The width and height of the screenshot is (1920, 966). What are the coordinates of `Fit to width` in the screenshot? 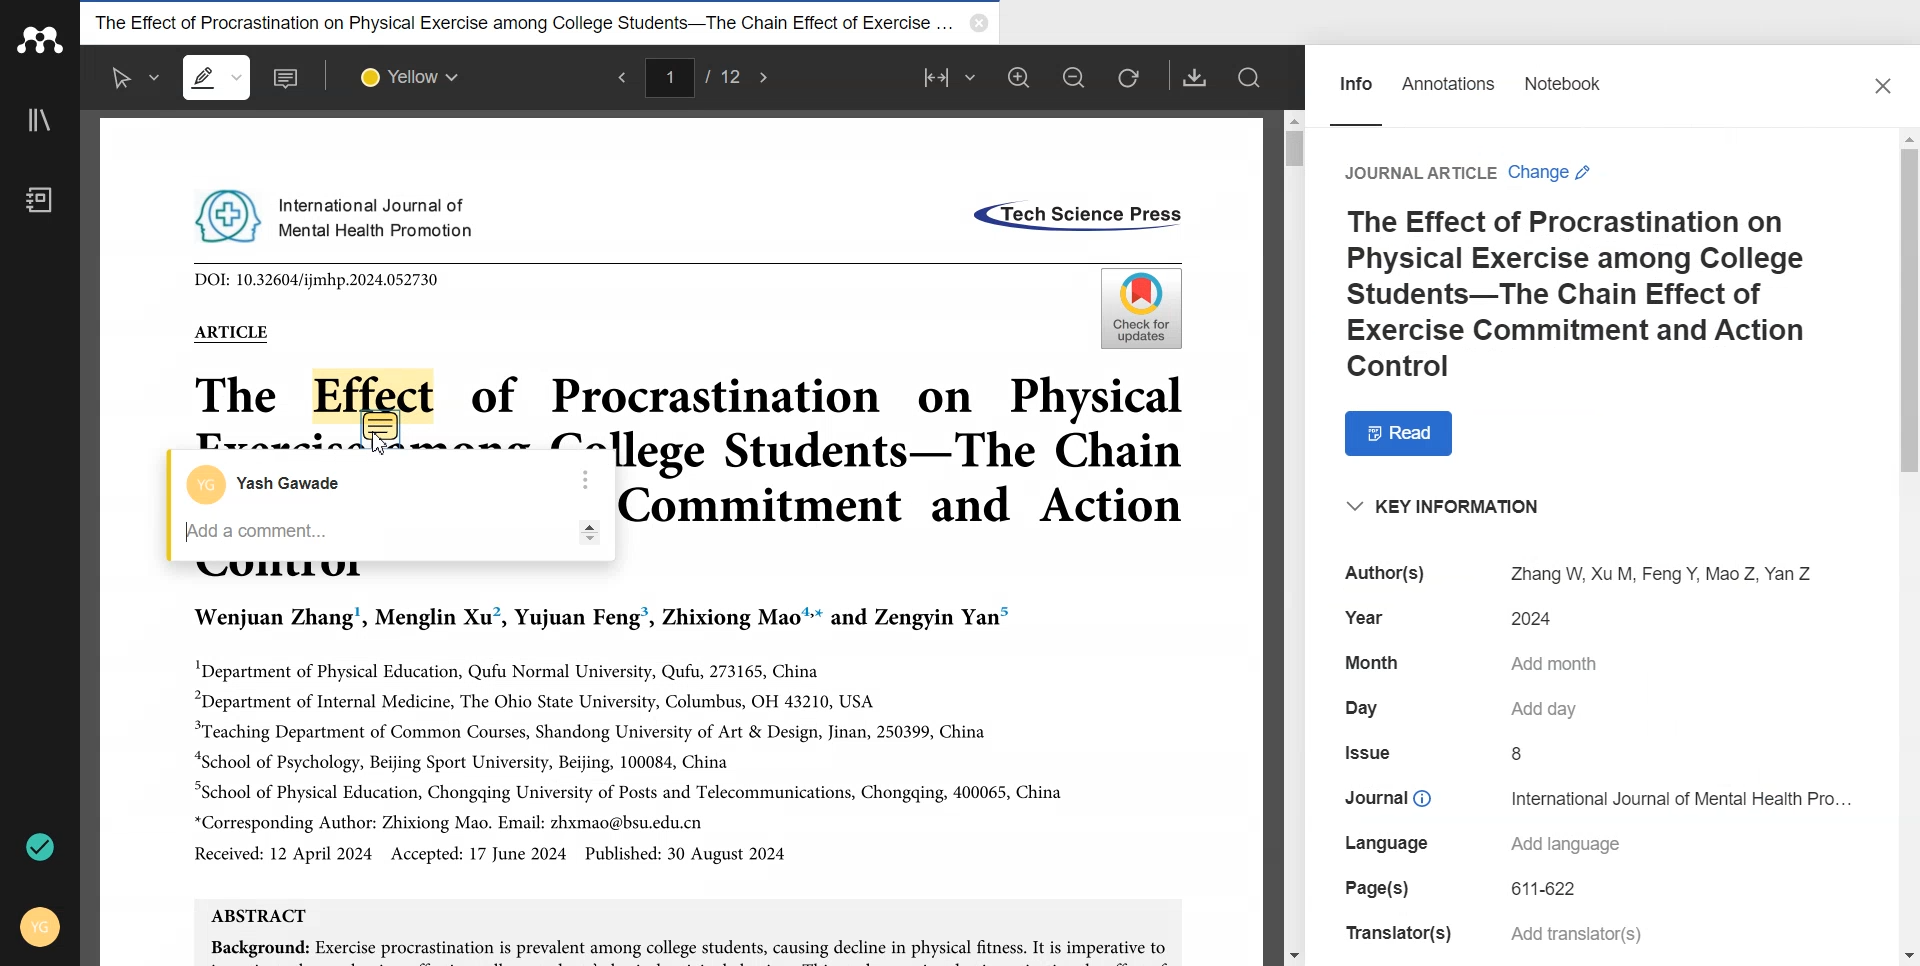 It's located at (952, 77).